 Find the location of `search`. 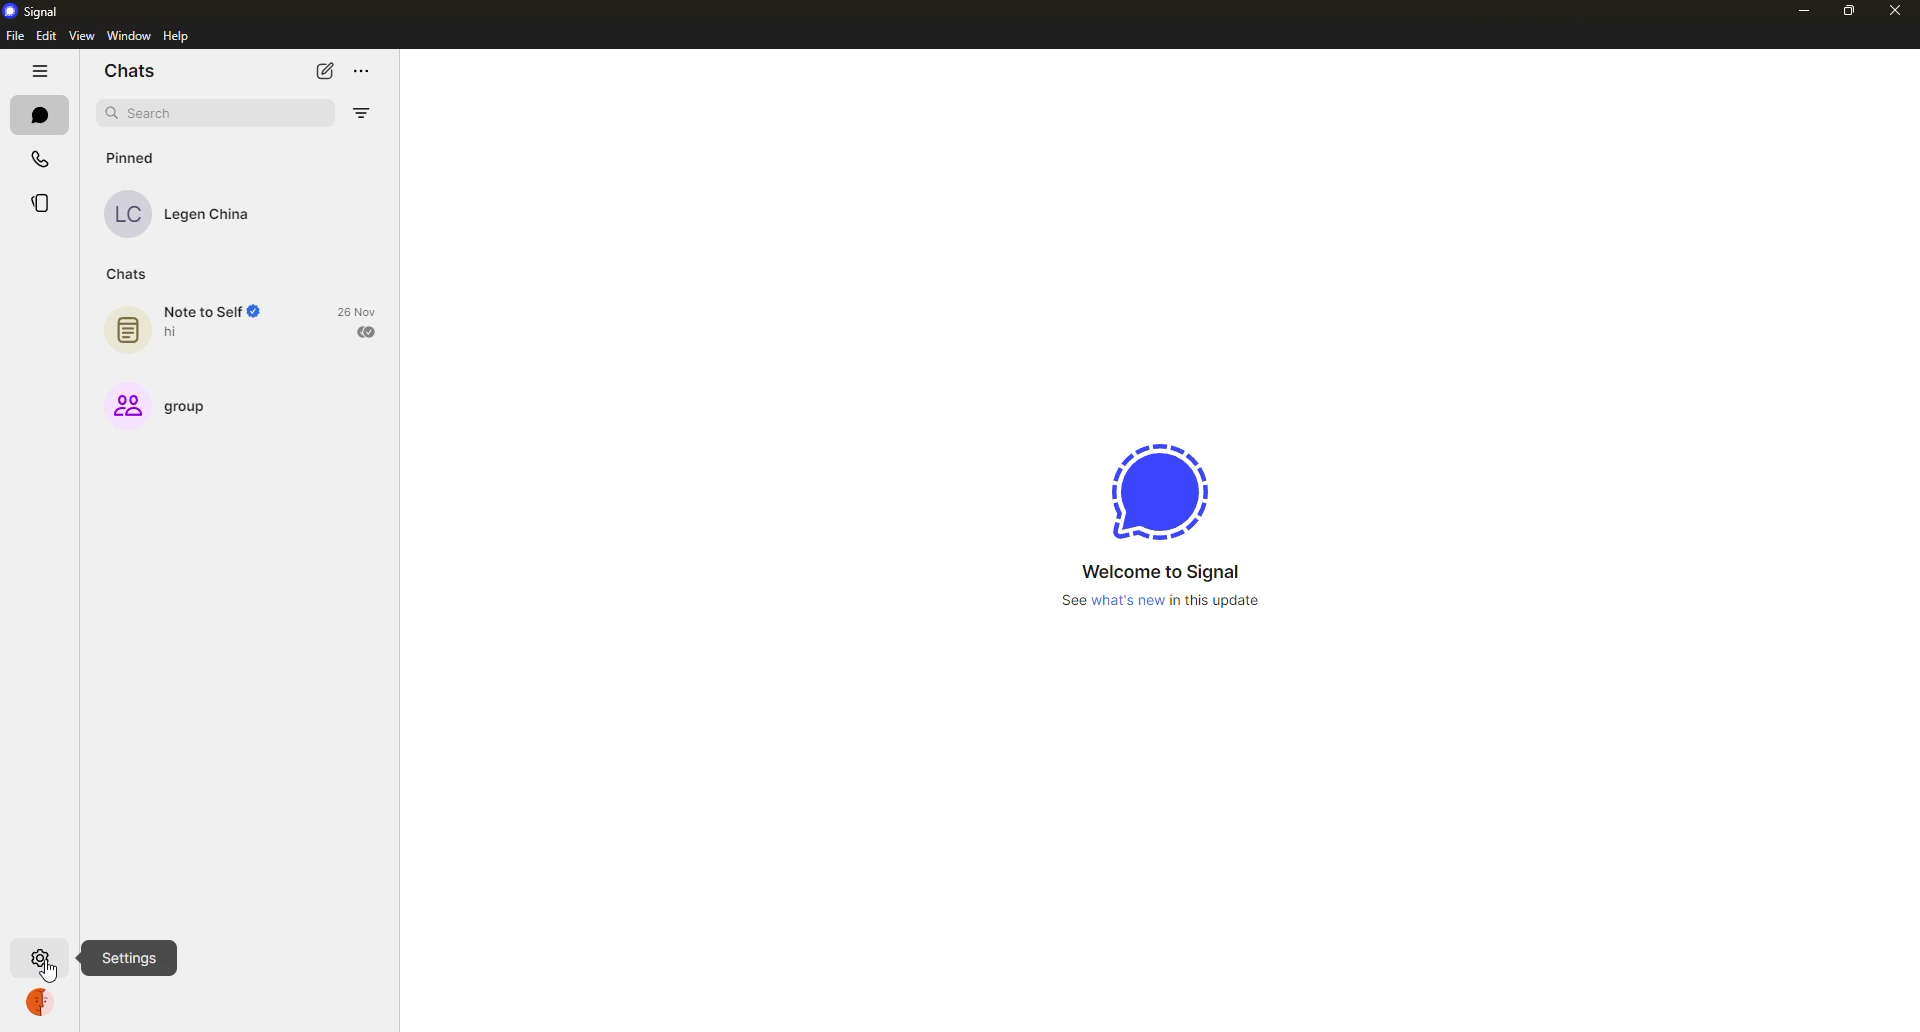

search is located at coordinates (150, 111).